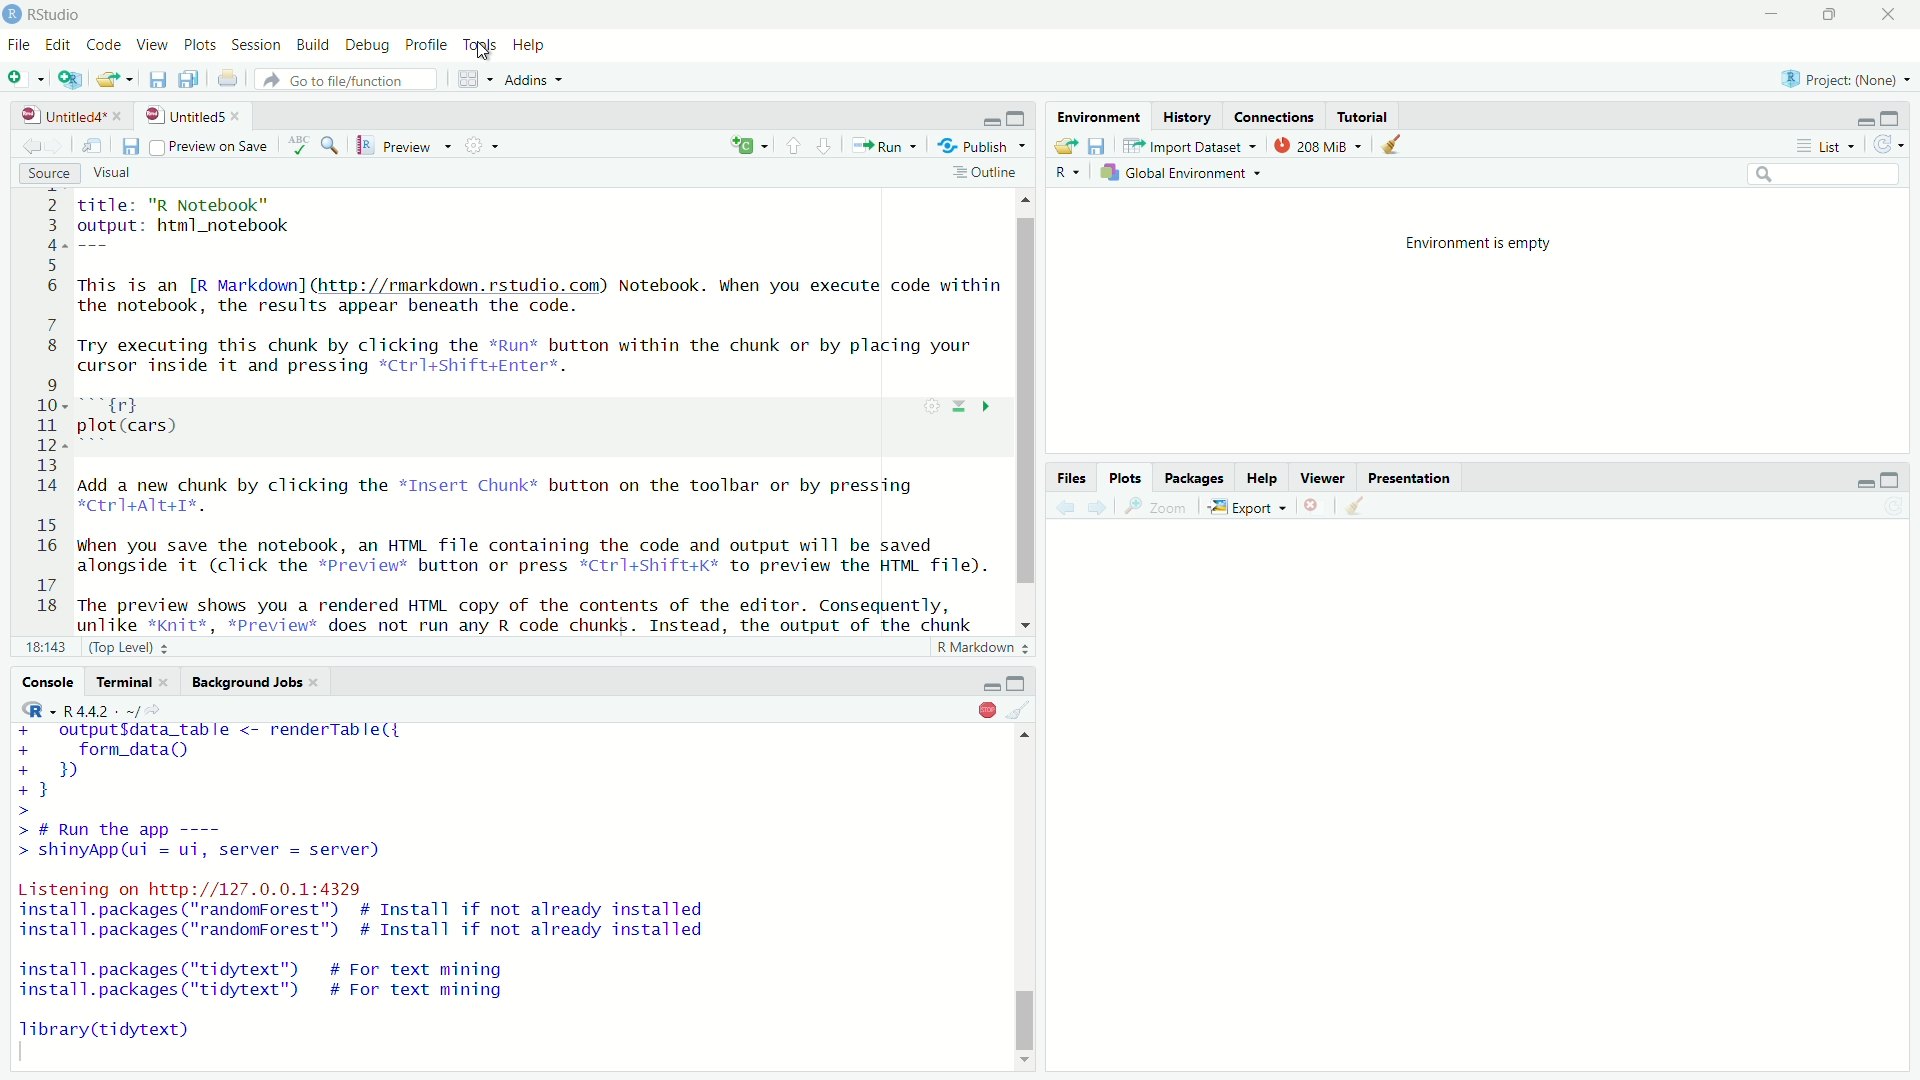  Describe the element at coordinates (1486, 244) in the screenshot. I see `Environment is empty` at that location.